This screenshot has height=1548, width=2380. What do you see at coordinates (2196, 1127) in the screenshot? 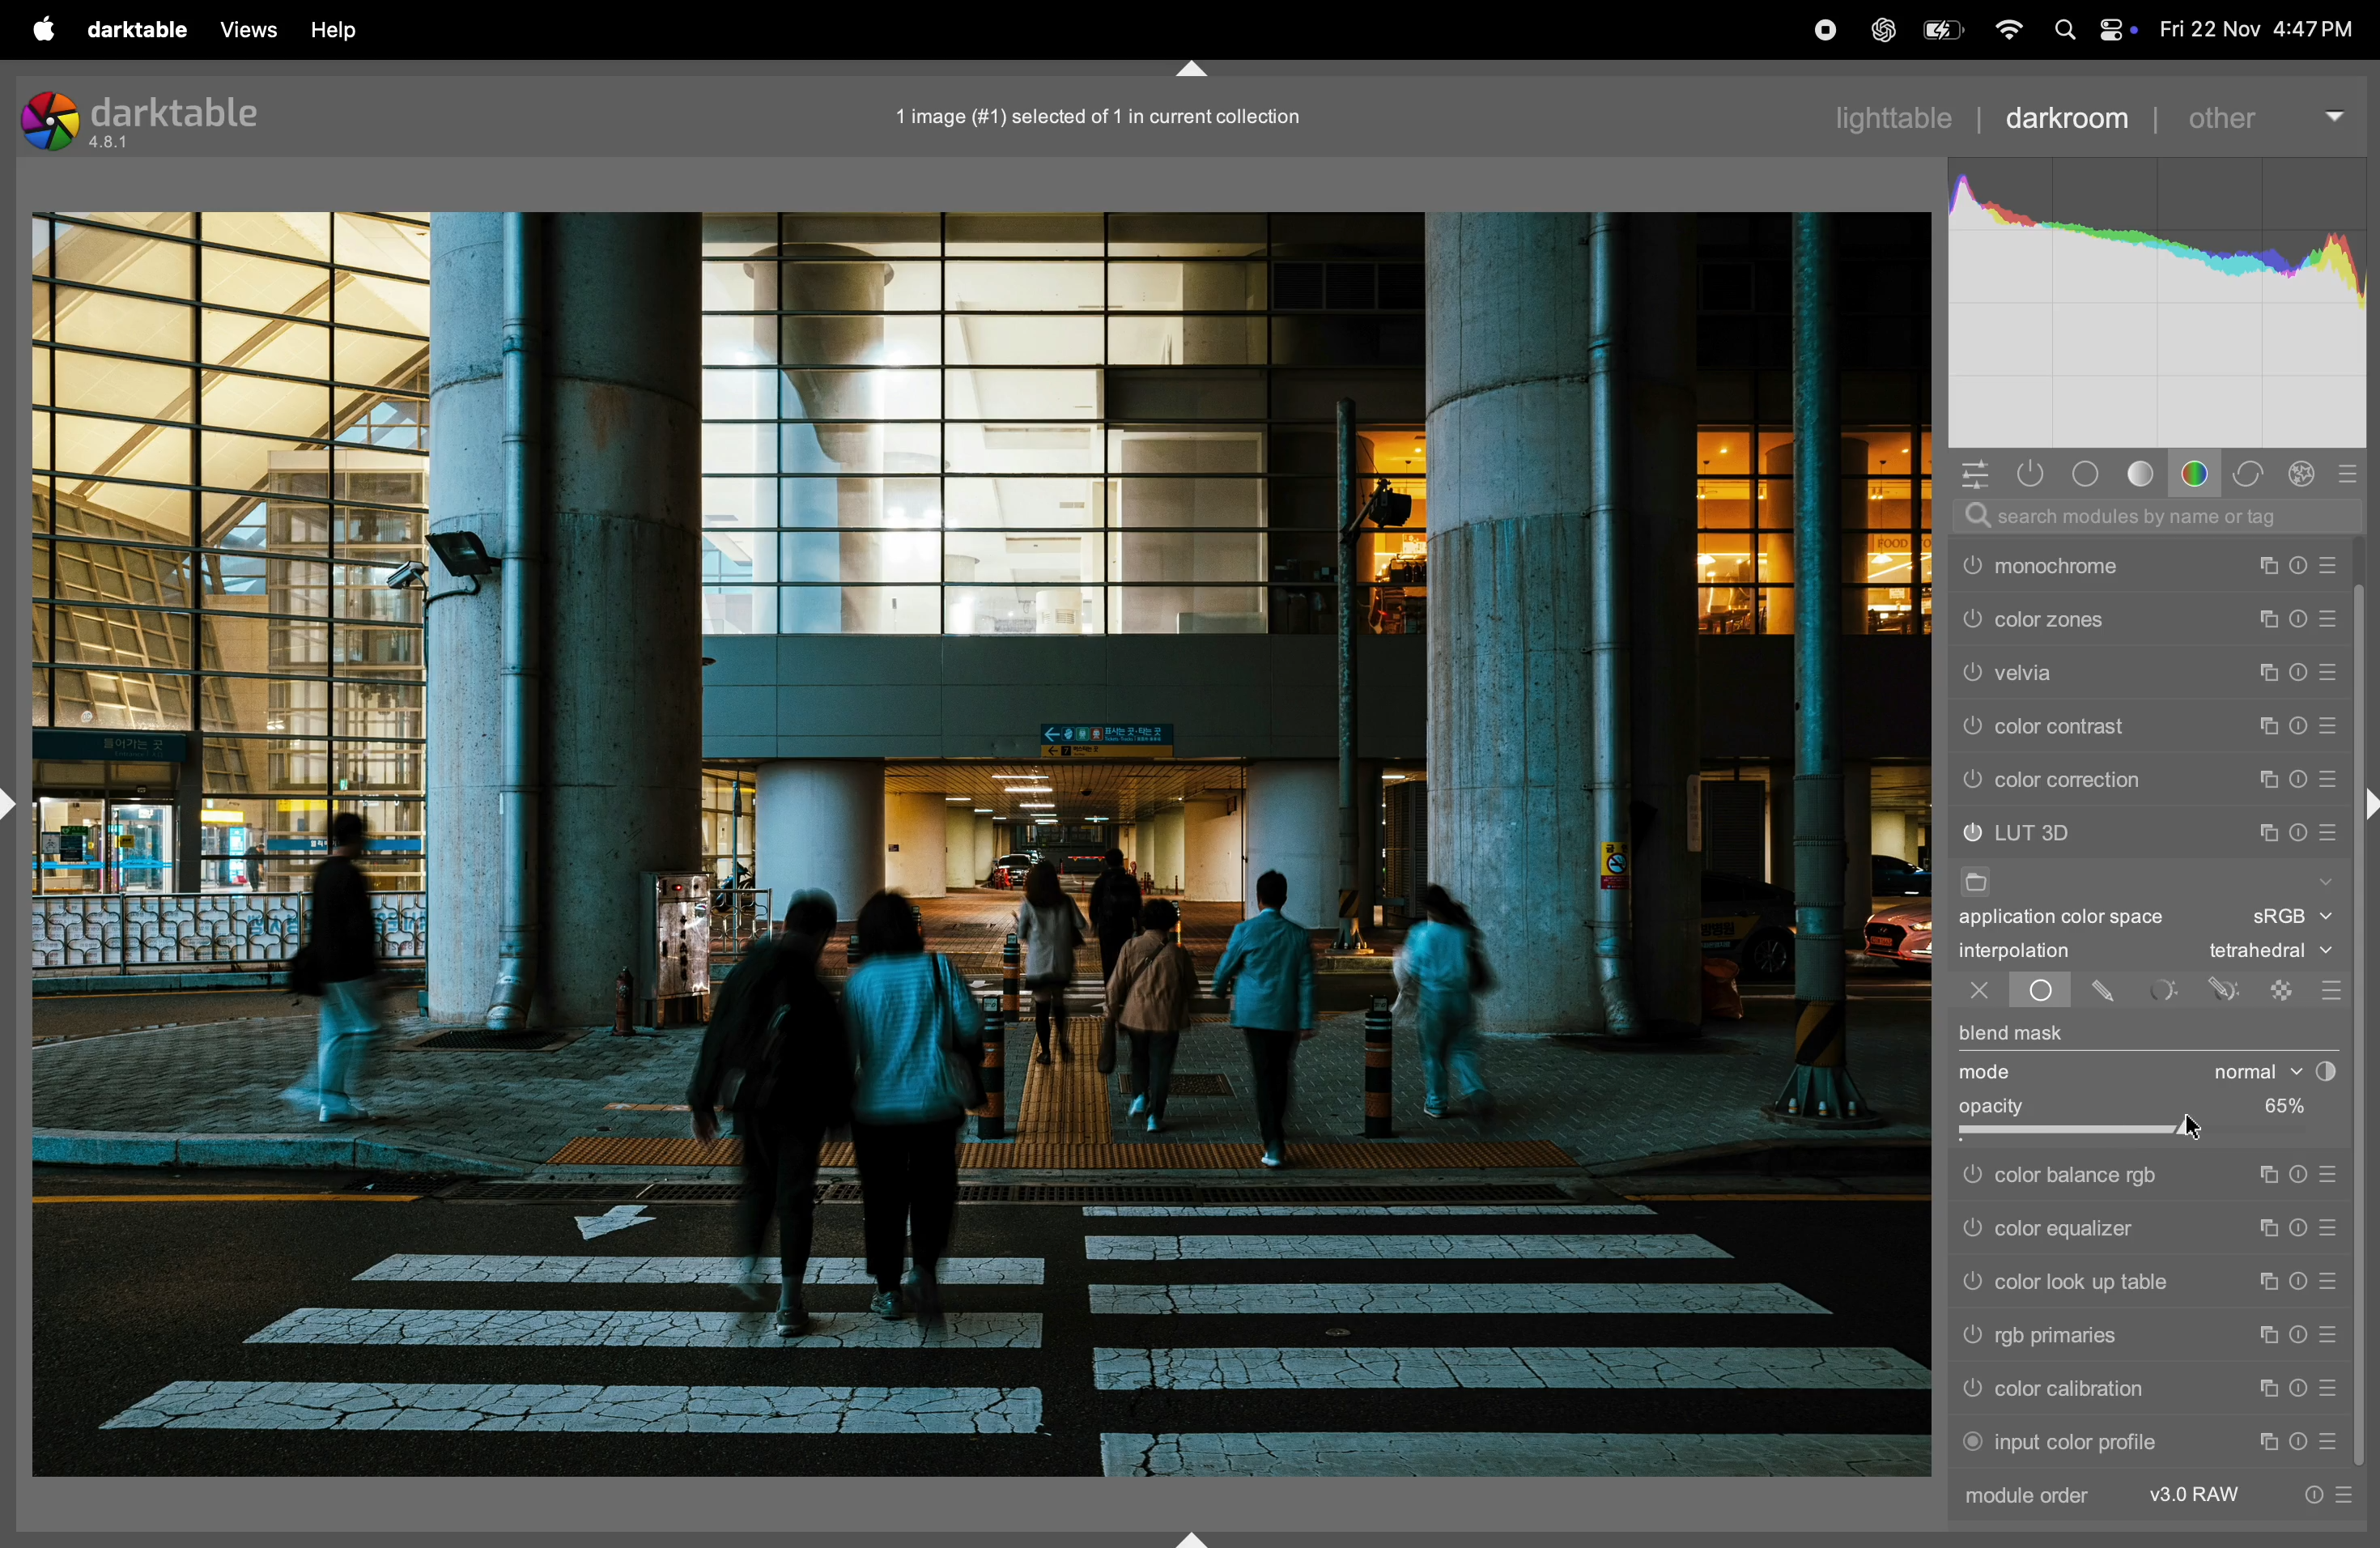
I see `cursor` at bounding box center [2196, 1127].